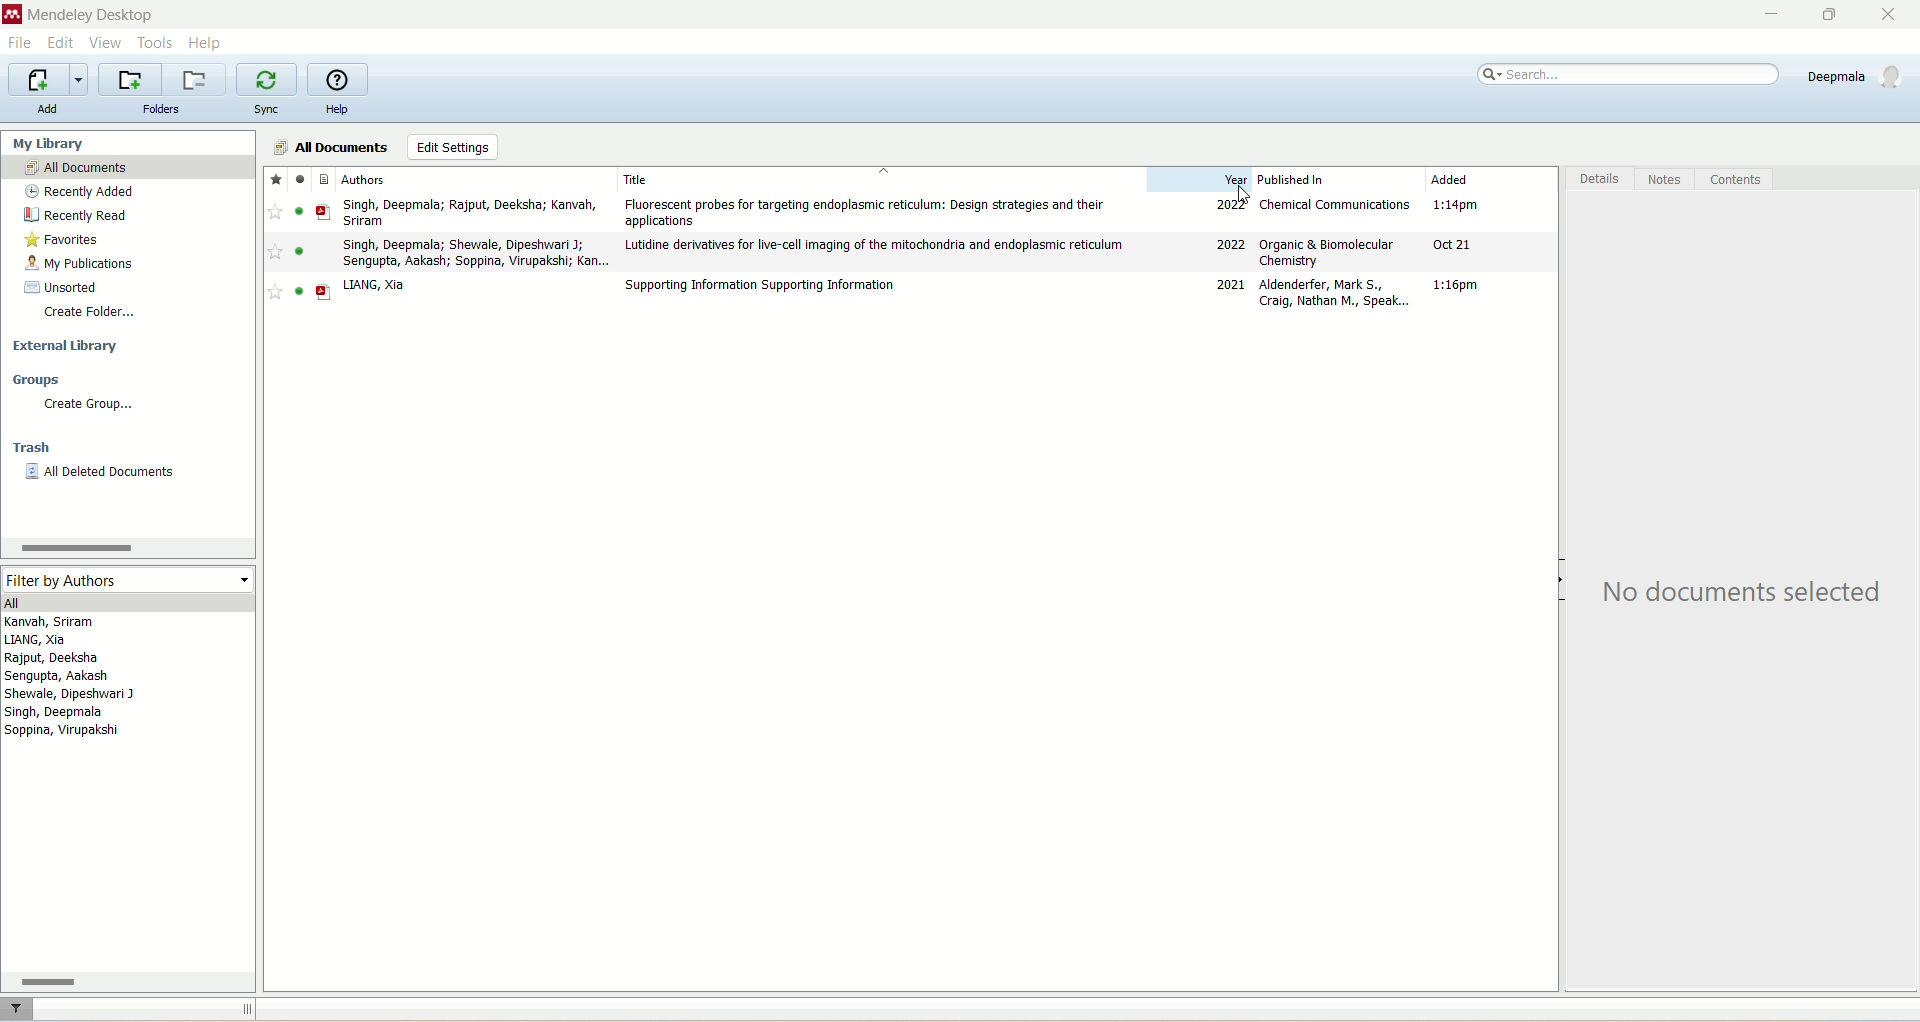  I want to click on close, so click(1887, 15).